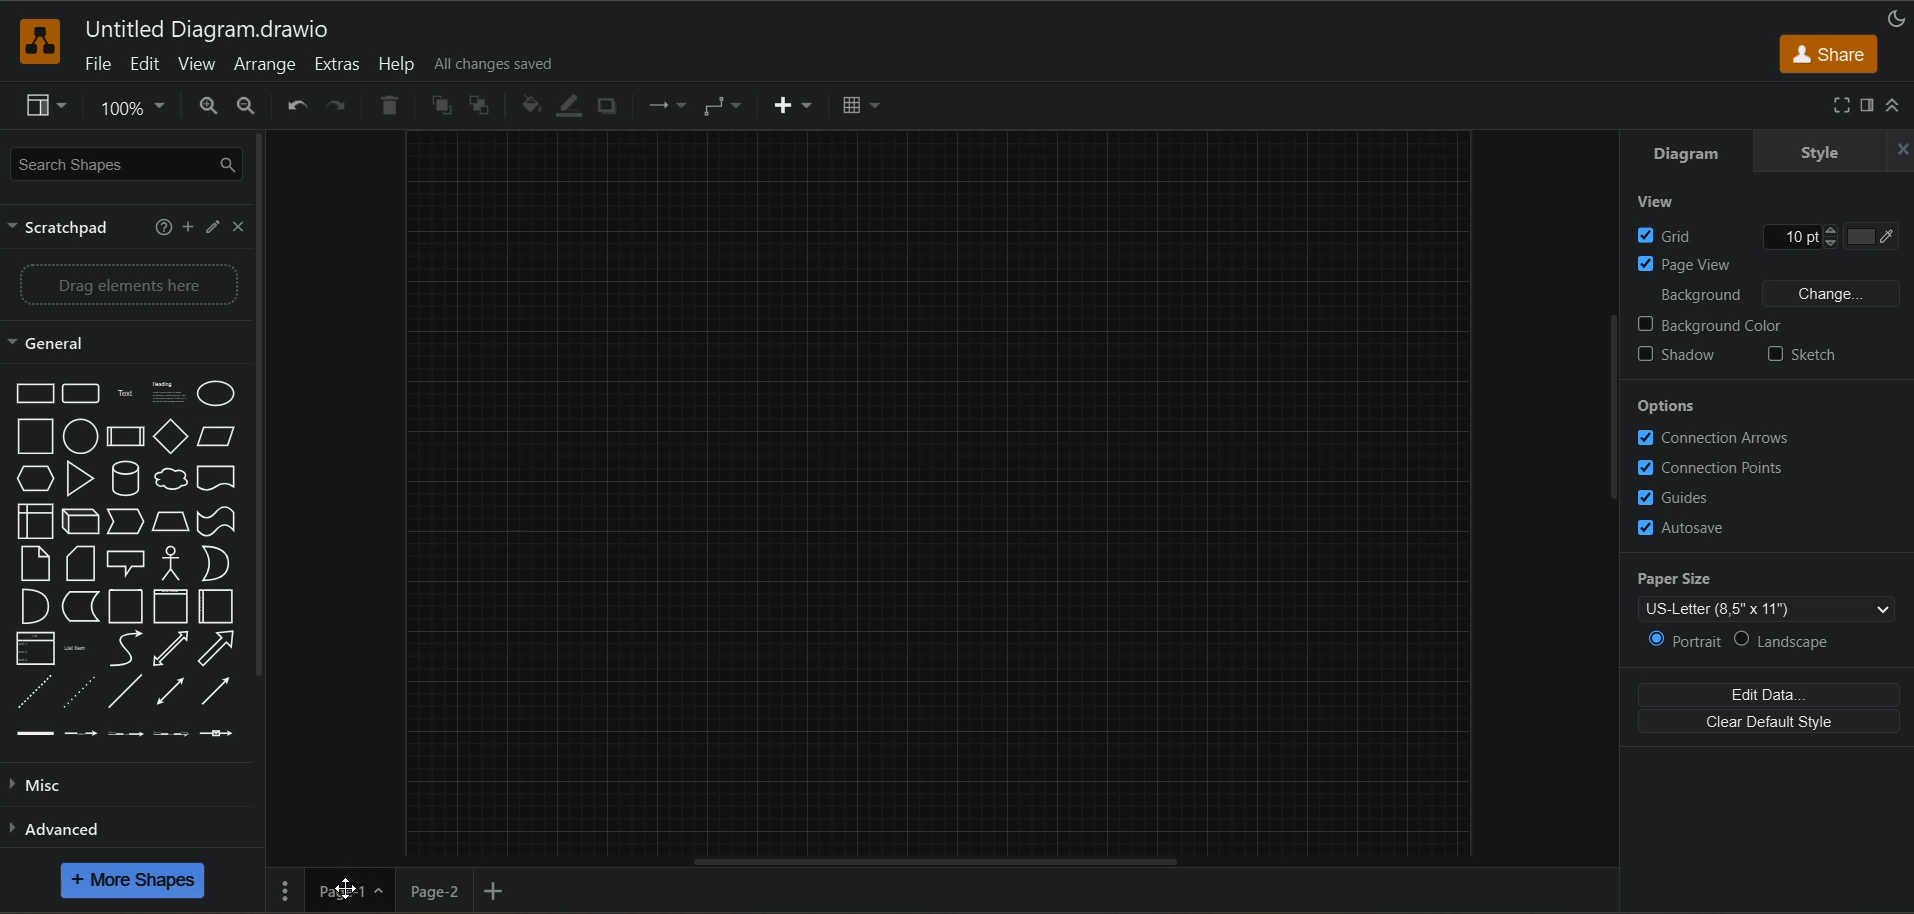 The image size is (1914, 914). Describe the element at coordinates (1866, 237) in the screenshot. I see `Grid color` at that location.